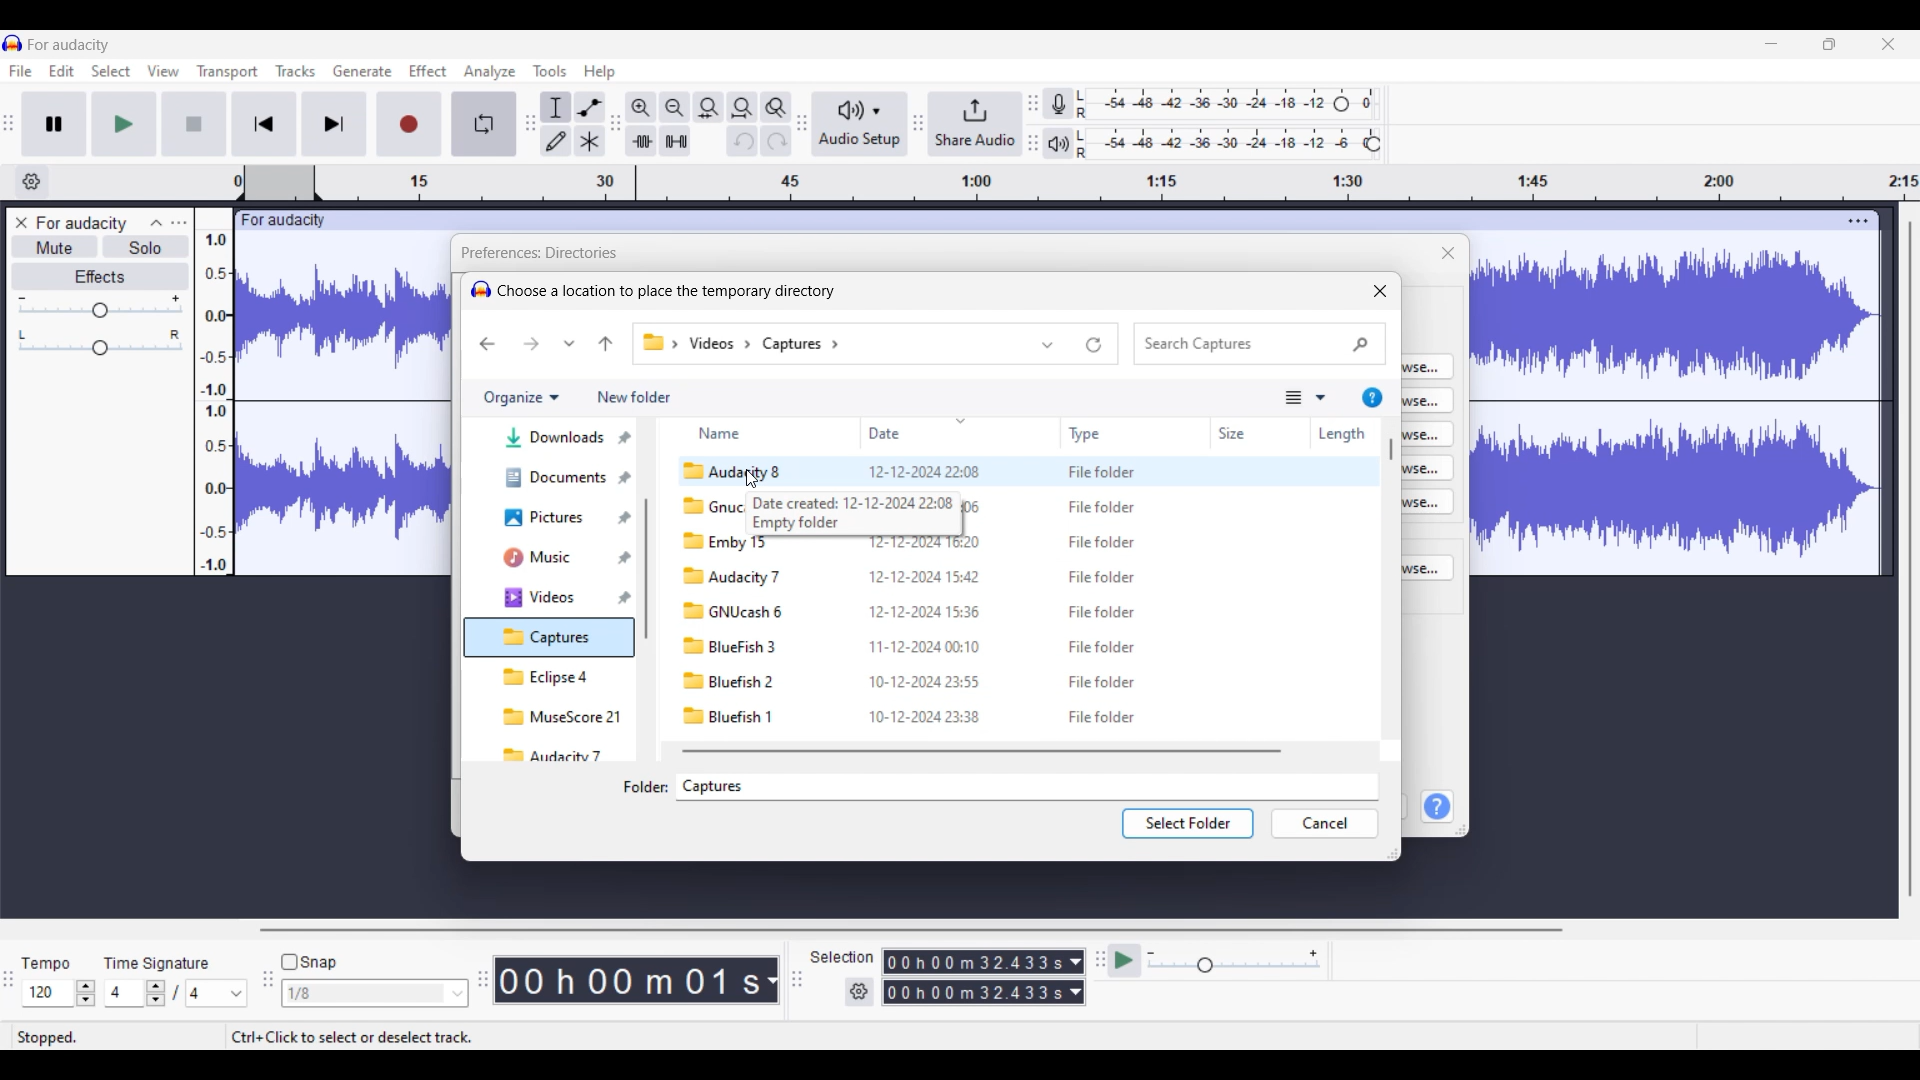 This screenshot has width=1920, height=1080. I want to click on 10-12-2024 23:55, so click(927, 680).